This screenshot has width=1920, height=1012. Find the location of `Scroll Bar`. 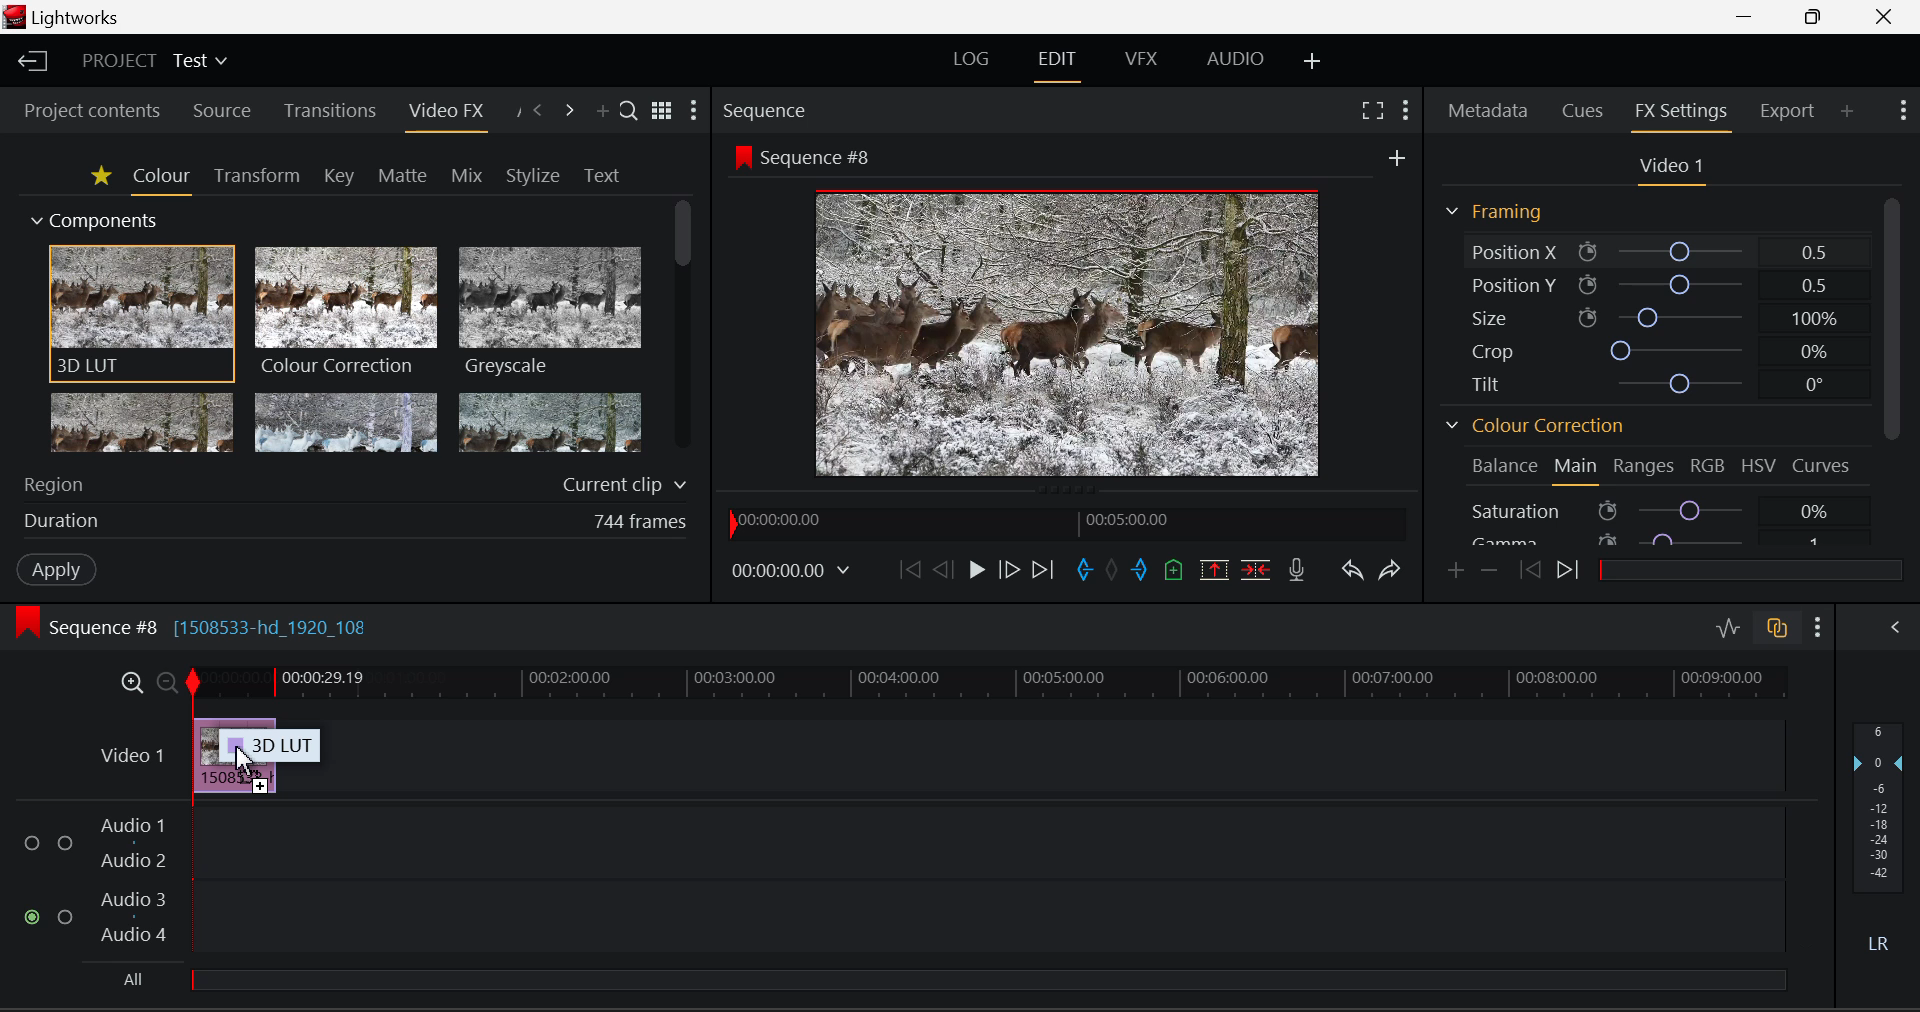

Scroll Bar is located at coordinates (1895, 367).